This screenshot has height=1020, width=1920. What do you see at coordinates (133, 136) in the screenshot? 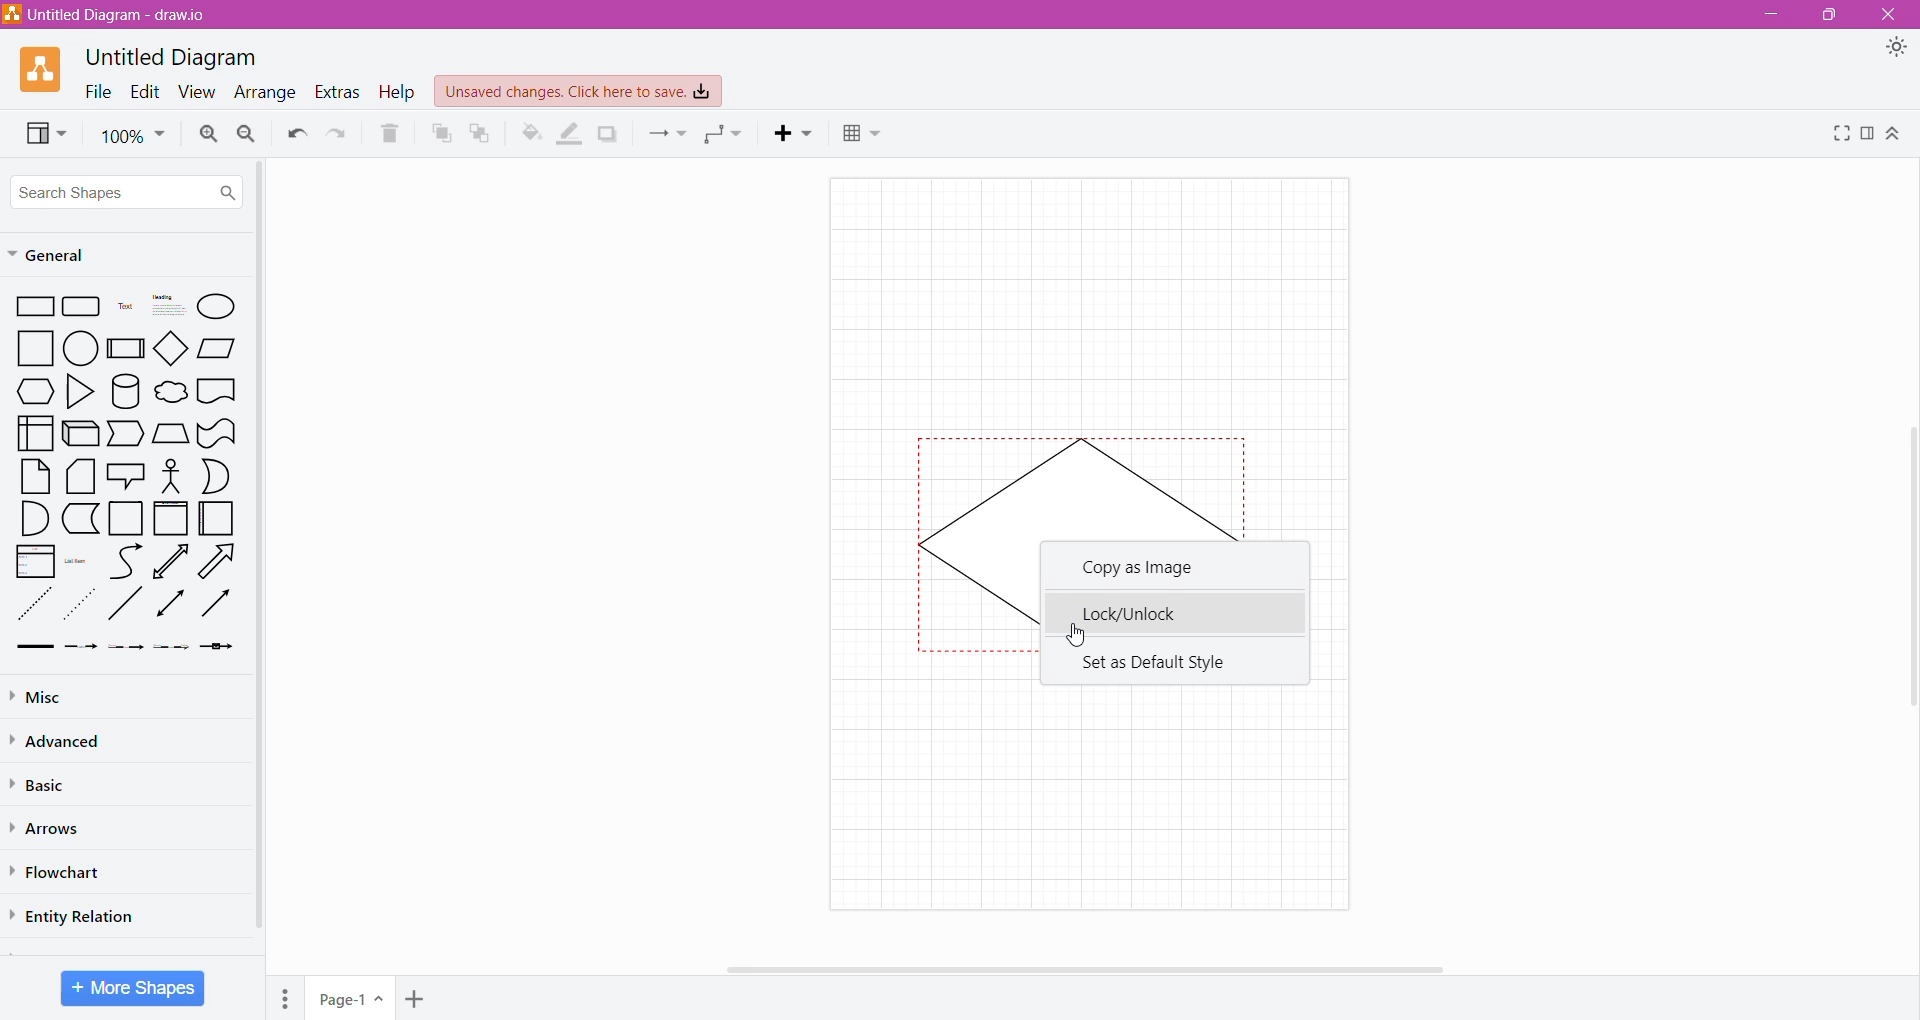
I see `Zoom 100%` at bounding box center [133, 136].